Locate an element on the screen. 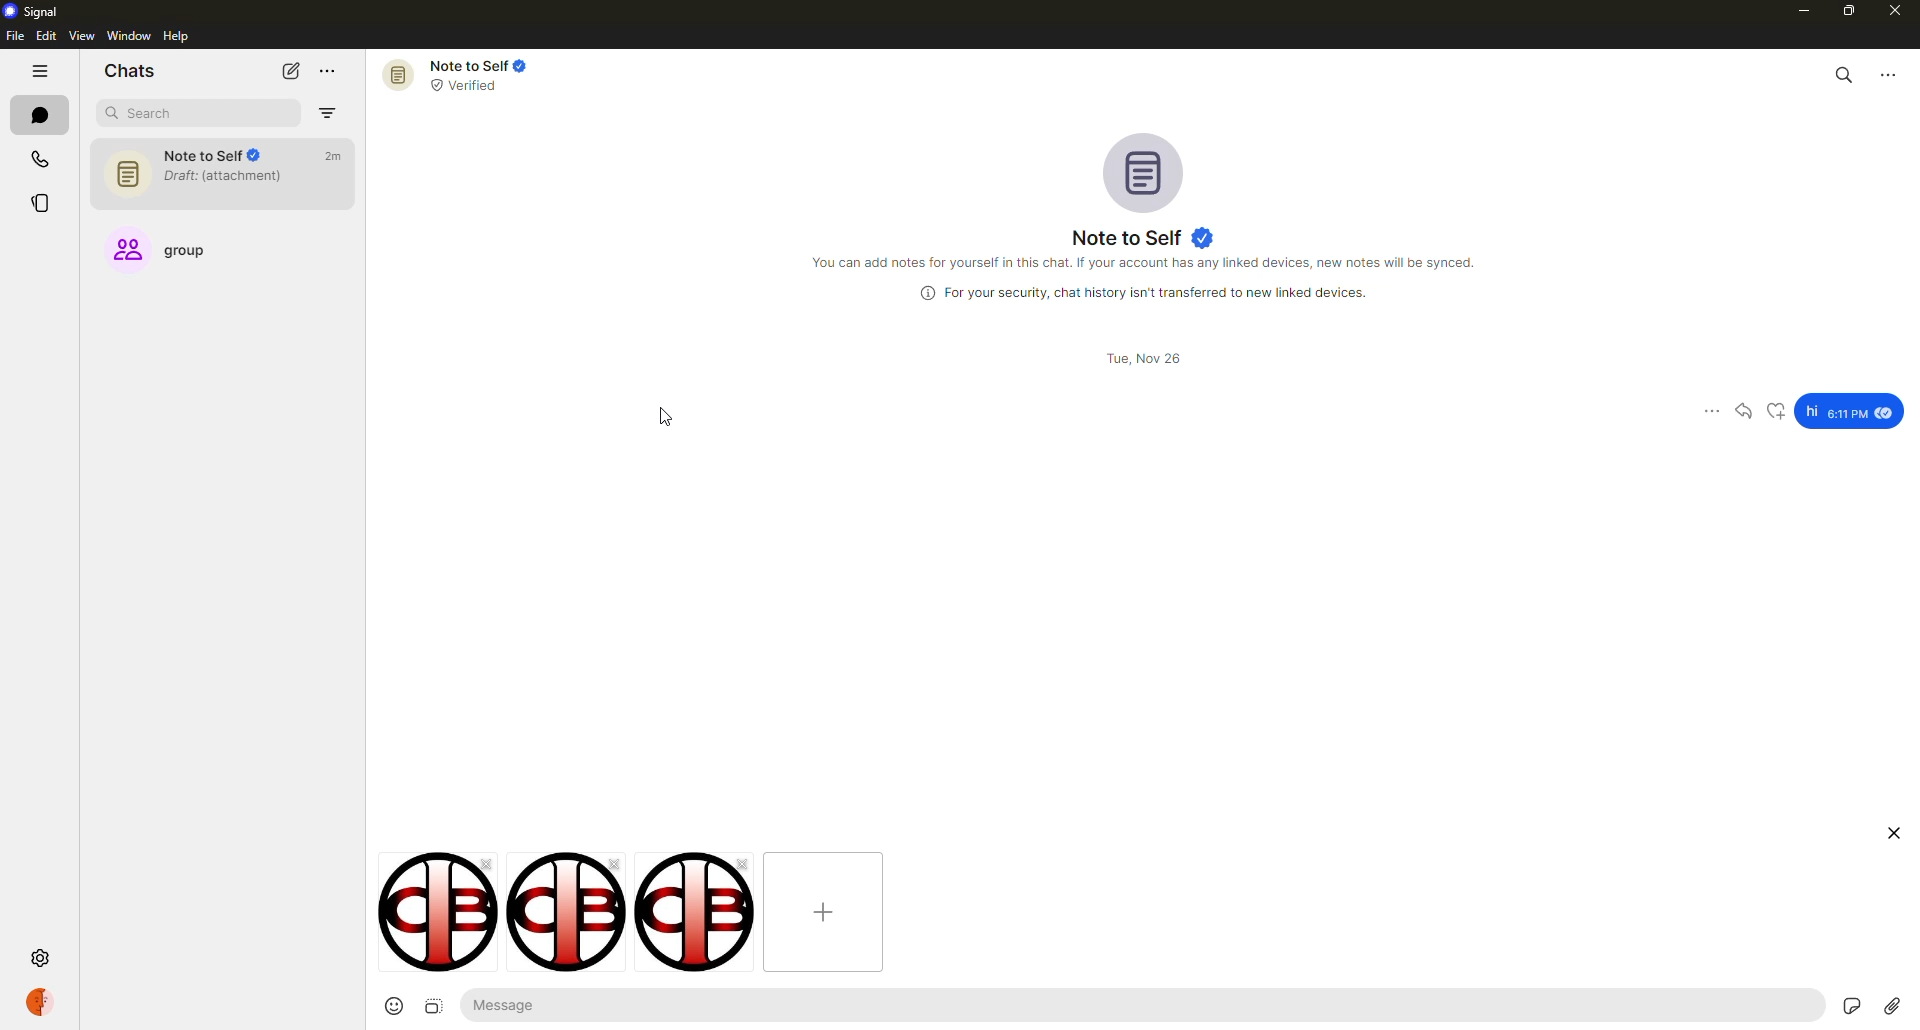 The image size is (1920, 1030). cursor is located at coordinates (669, 419).